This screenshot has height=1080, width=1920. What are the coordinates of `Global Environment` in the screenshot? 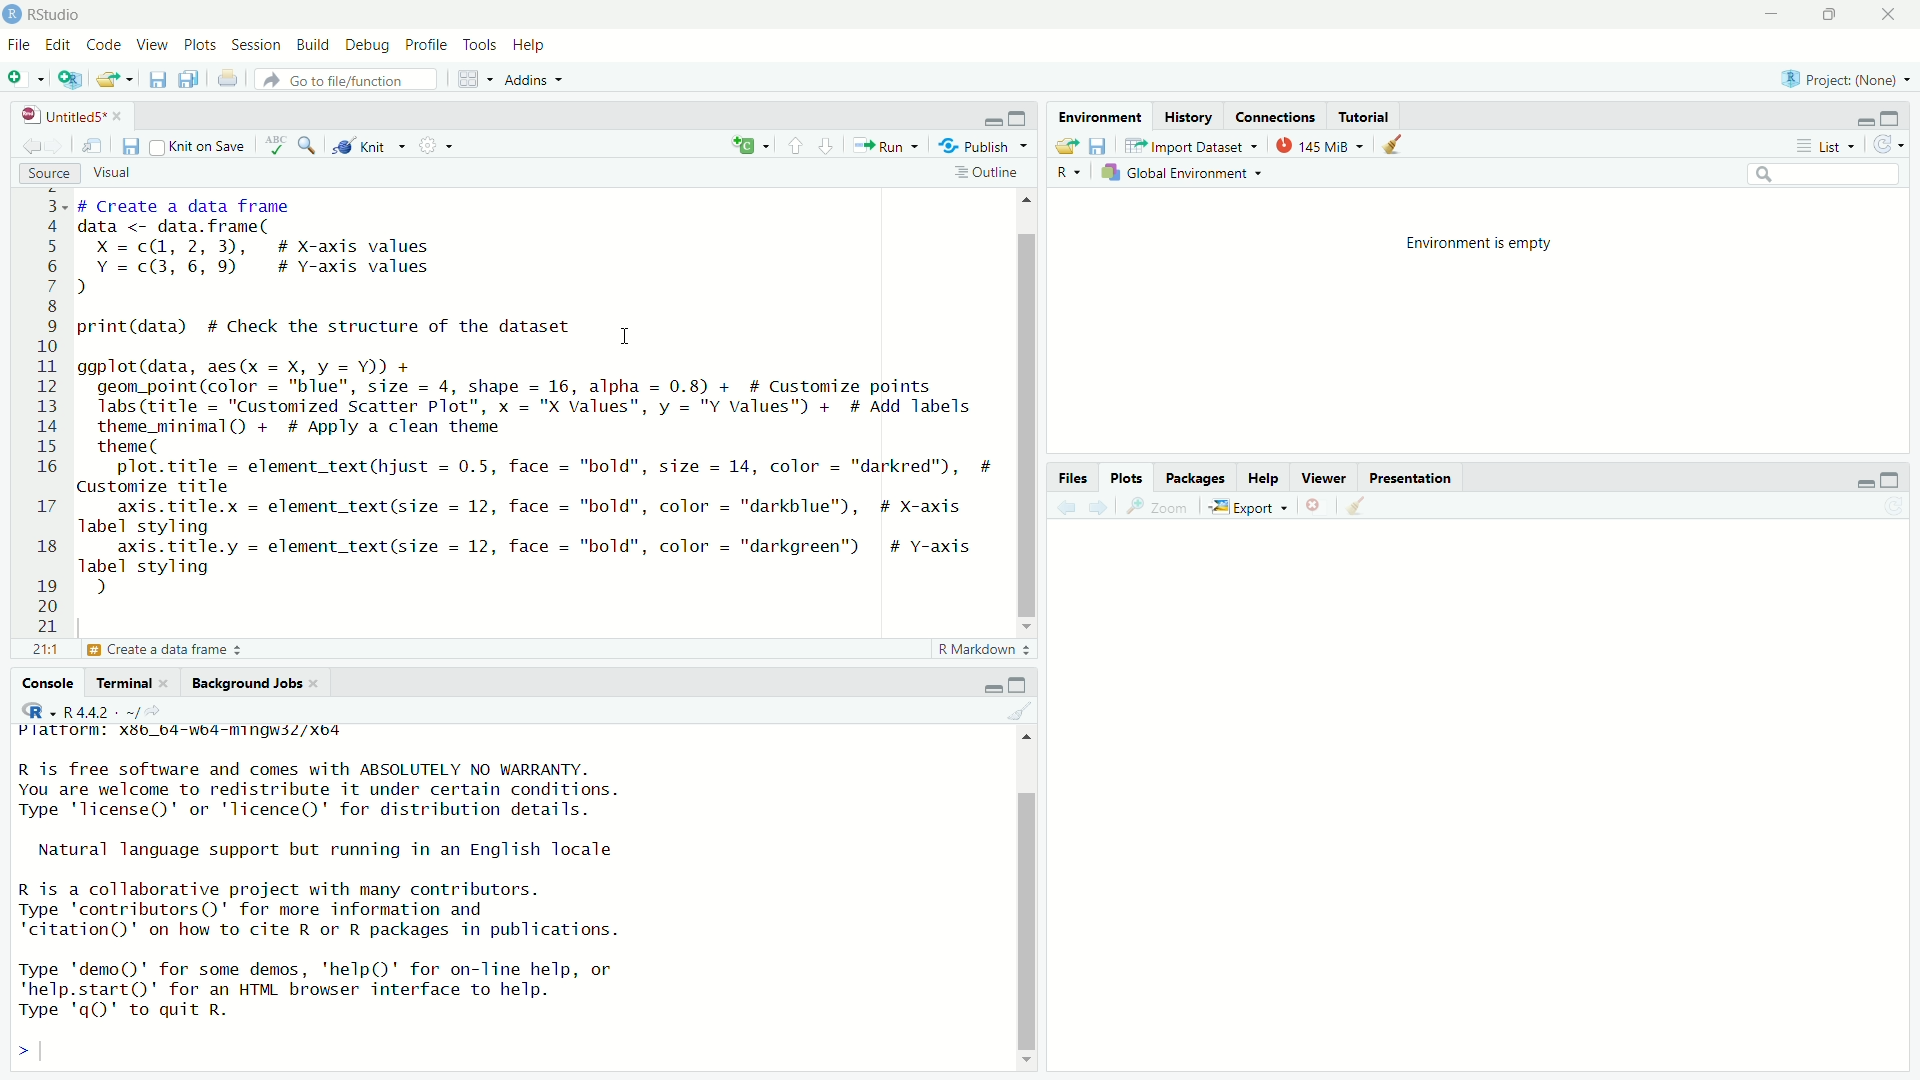 It's located at (1185, 172).